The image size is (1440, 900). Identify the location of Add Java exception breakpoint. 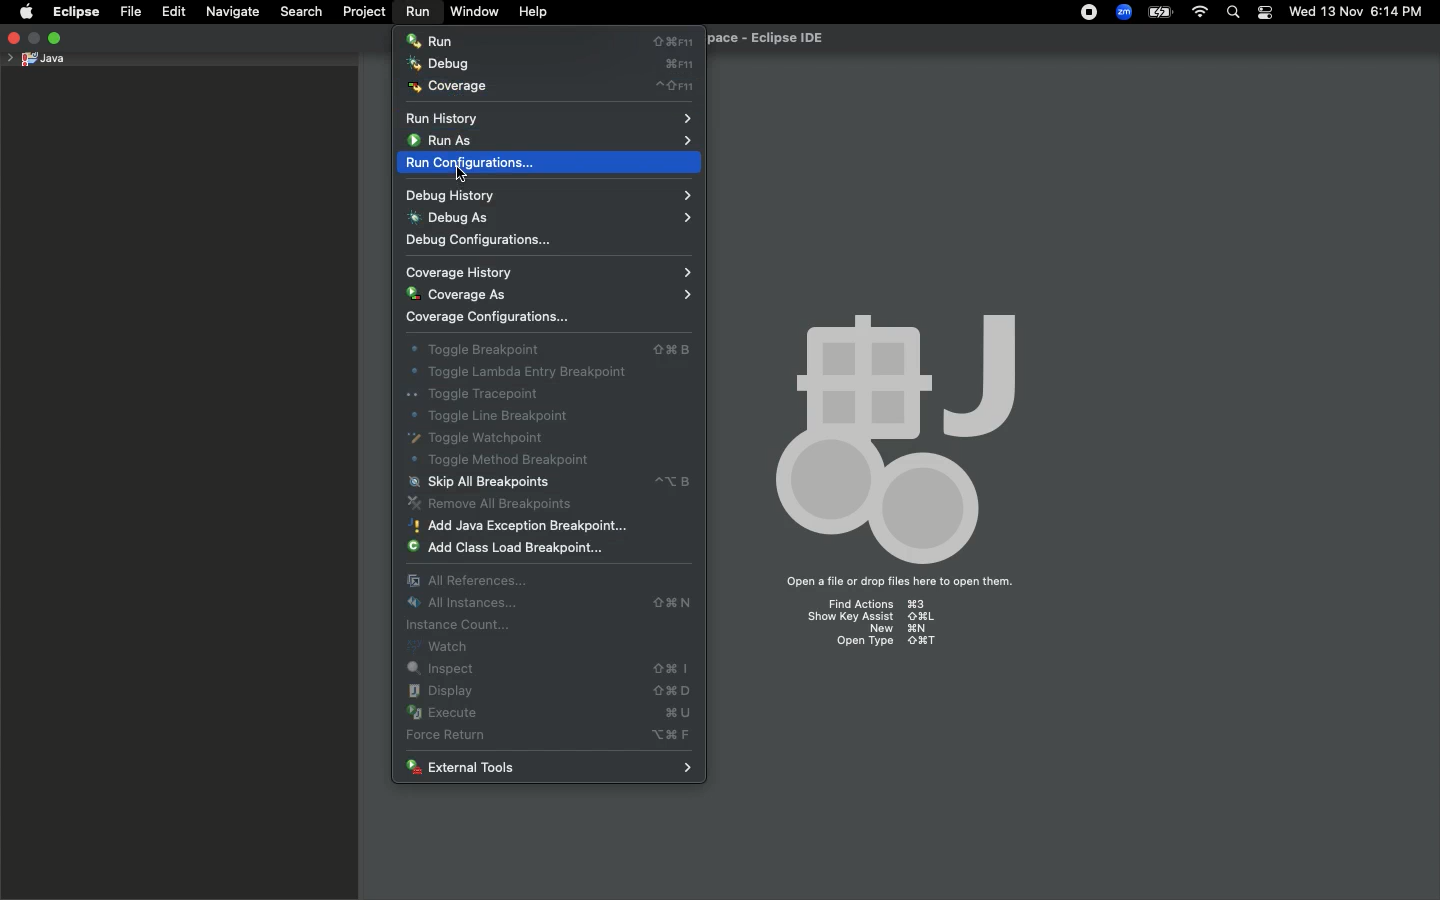
(519, 527).